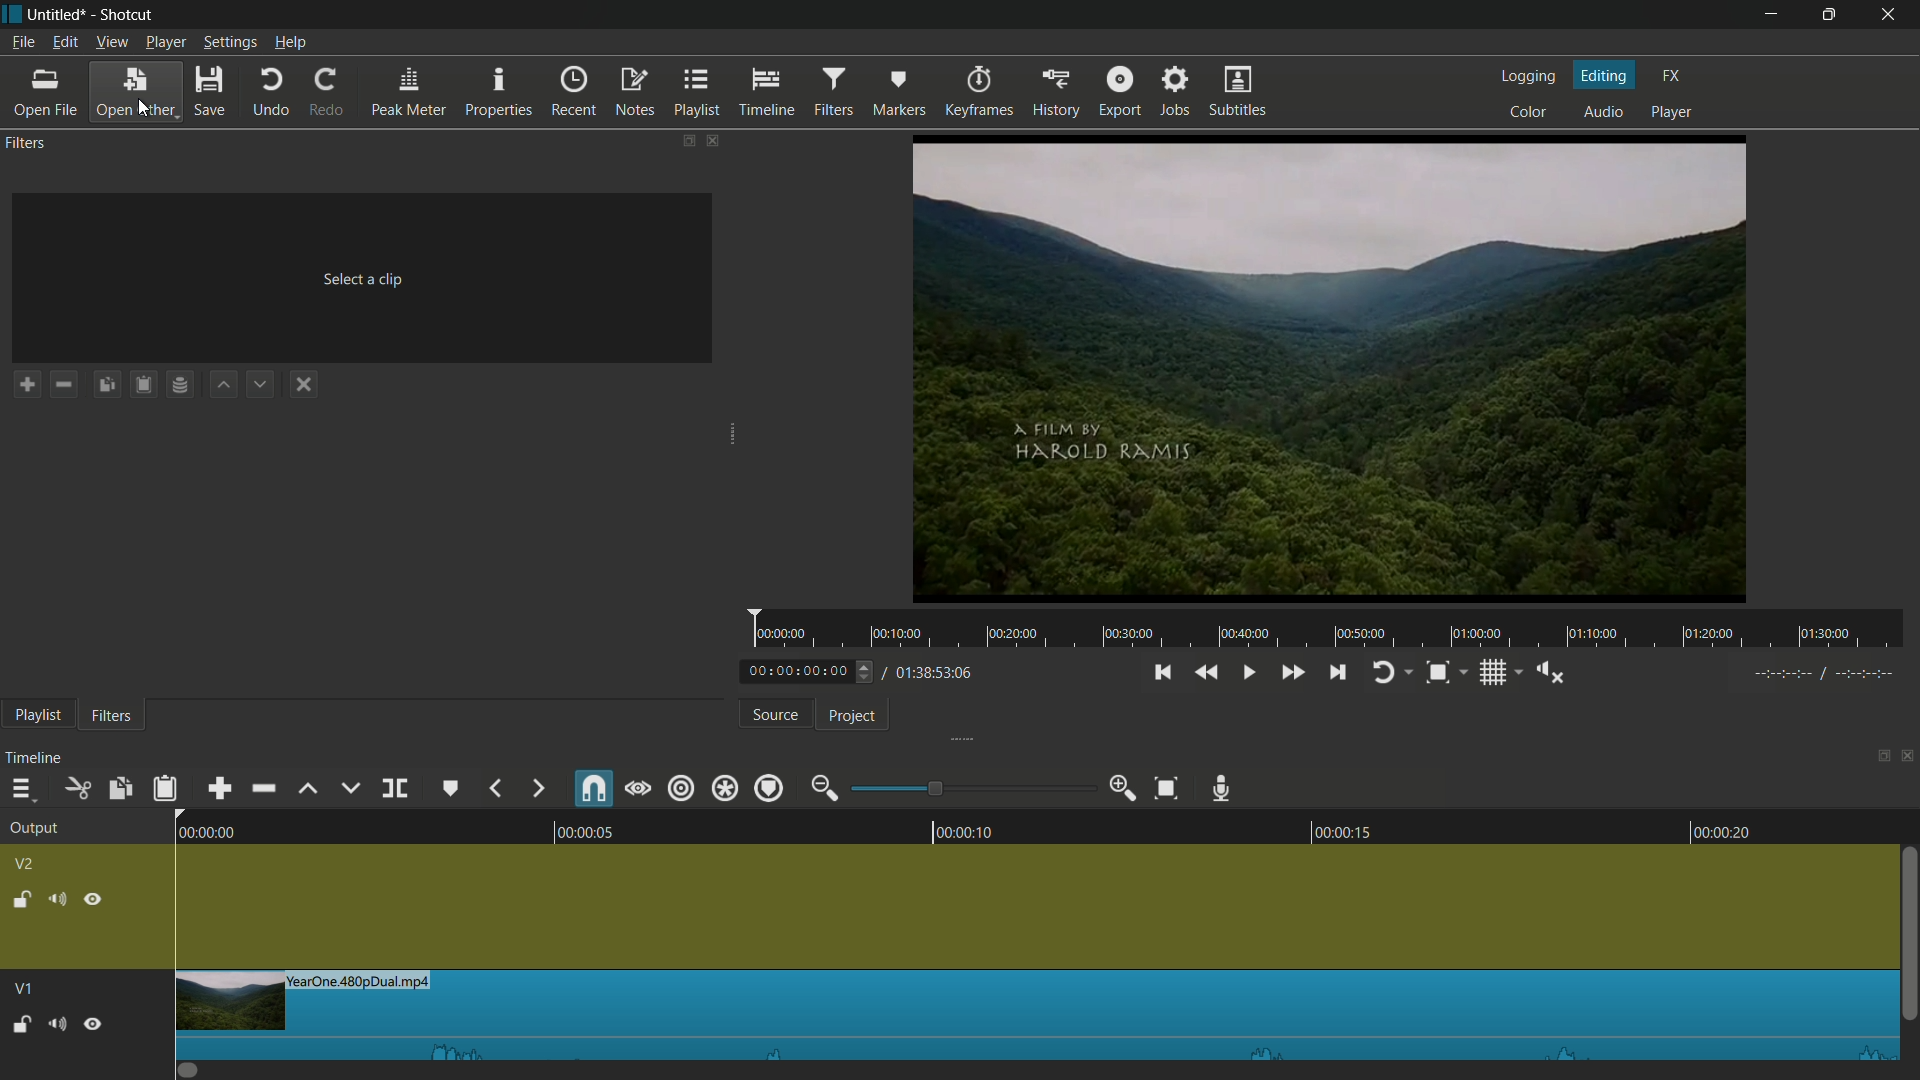 Image resolution: width=1920 pixels, height=1080 pixels. I want to click on 00:00:15, so click(1332, 828).